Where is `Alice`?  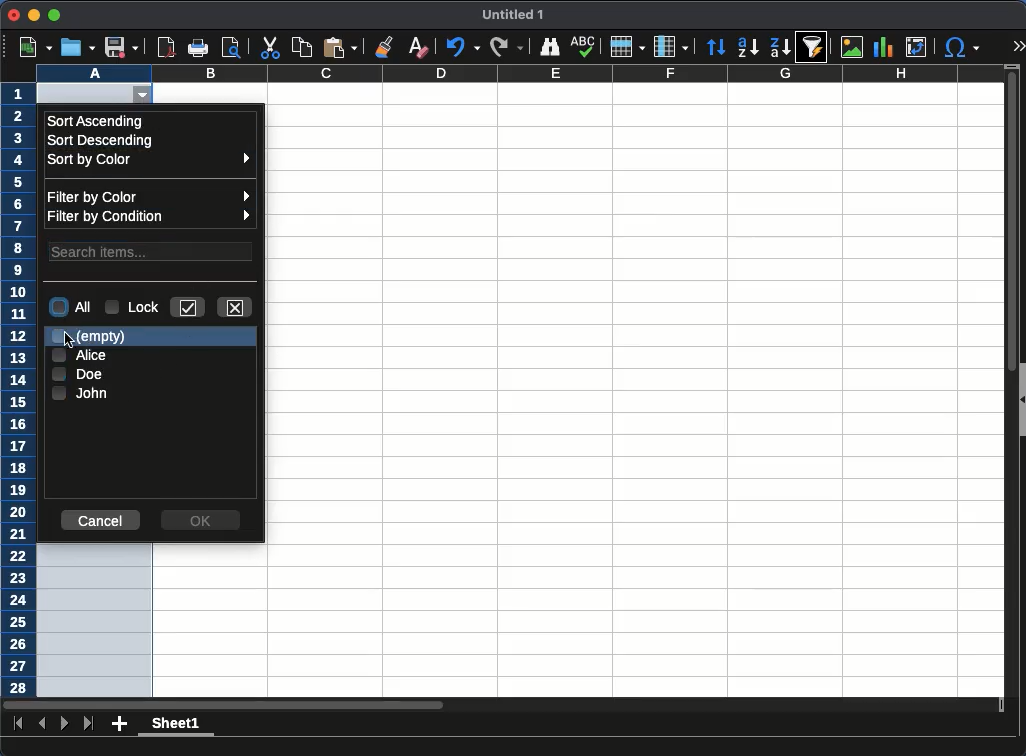
Alice is located at coordinates (78, 355).